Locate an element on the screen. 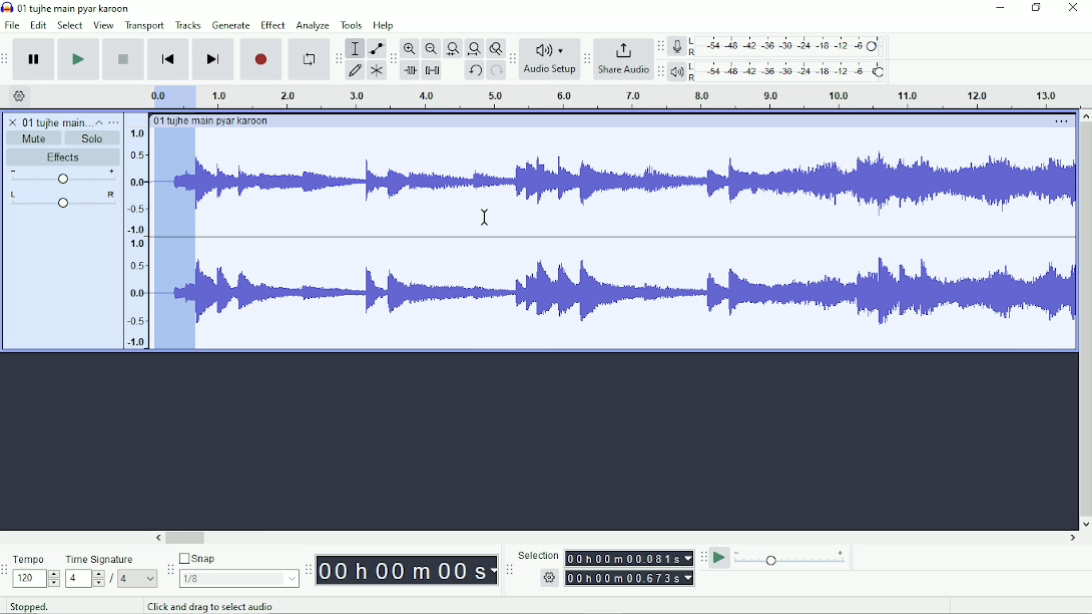 This screenshot has width=1092, height=614. Help is located at coordinates (385, 26).